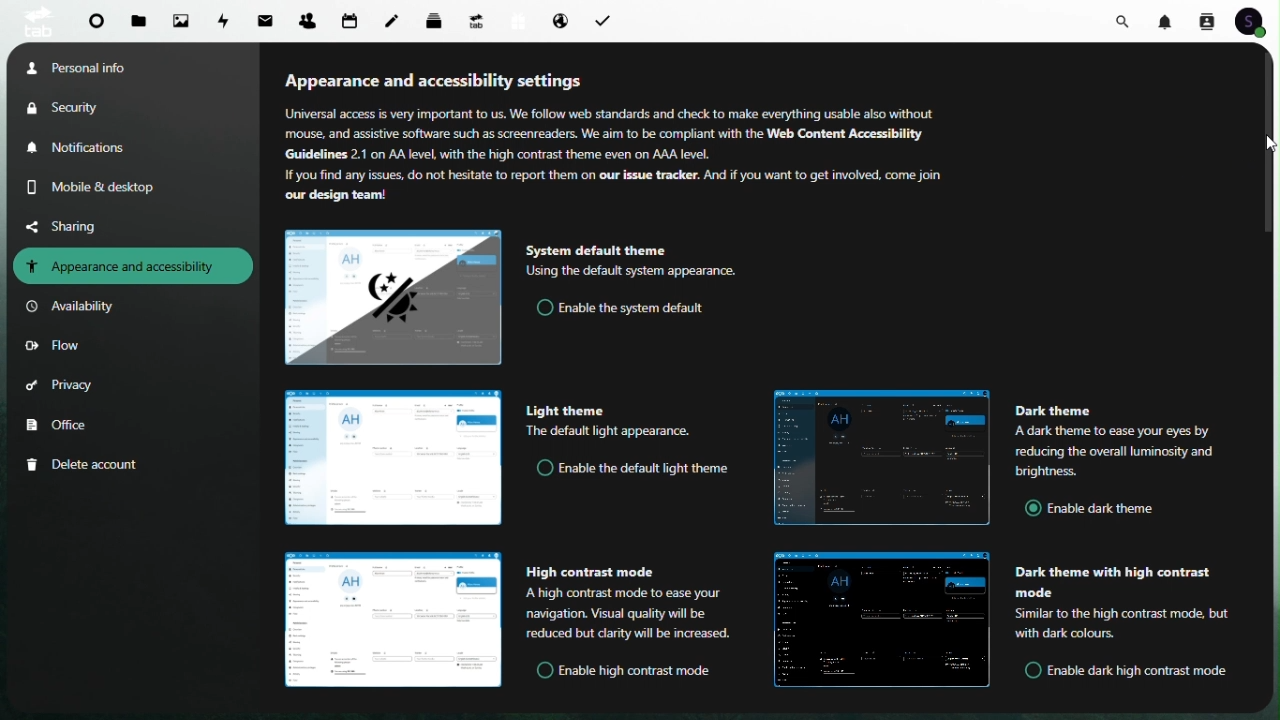  Describe the element at coordinates (140, 22) in the screenshot. I see `files` at that location.